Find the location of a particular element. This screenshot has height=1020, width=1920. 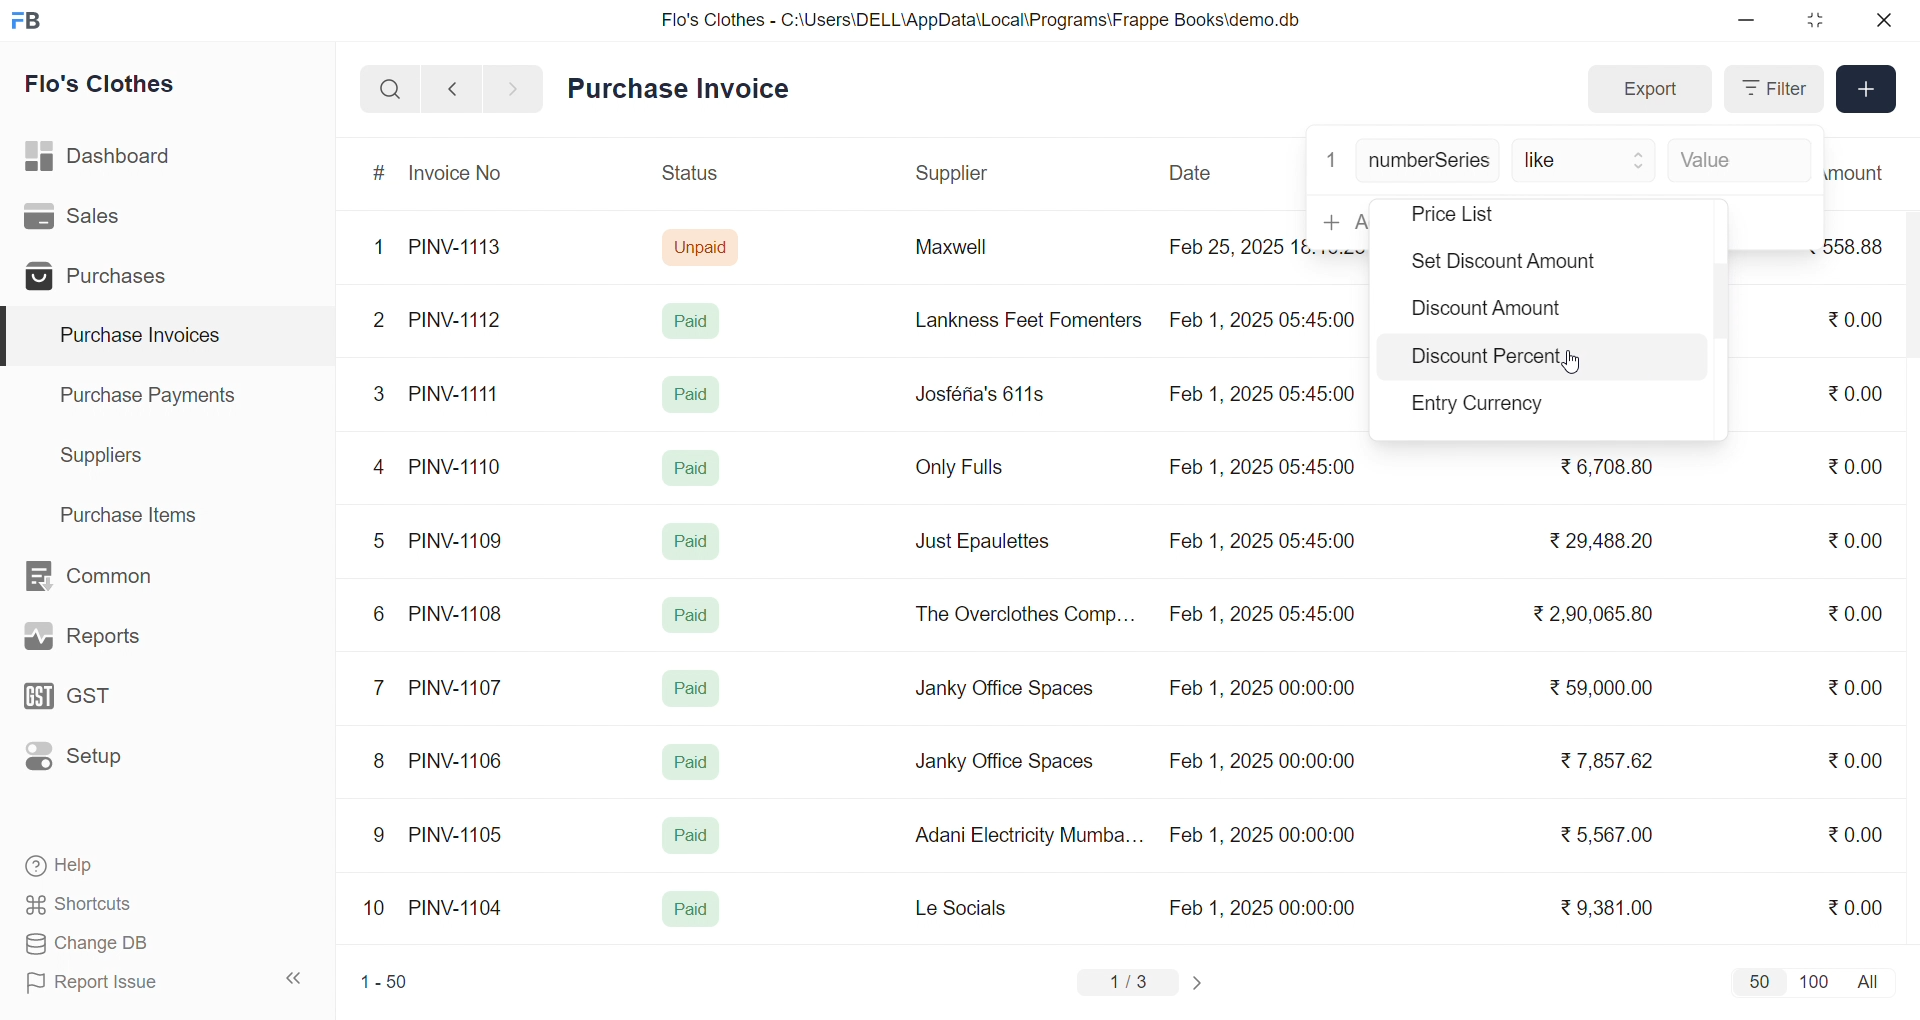

Purchase Payments is located at coordinates (154, 394).